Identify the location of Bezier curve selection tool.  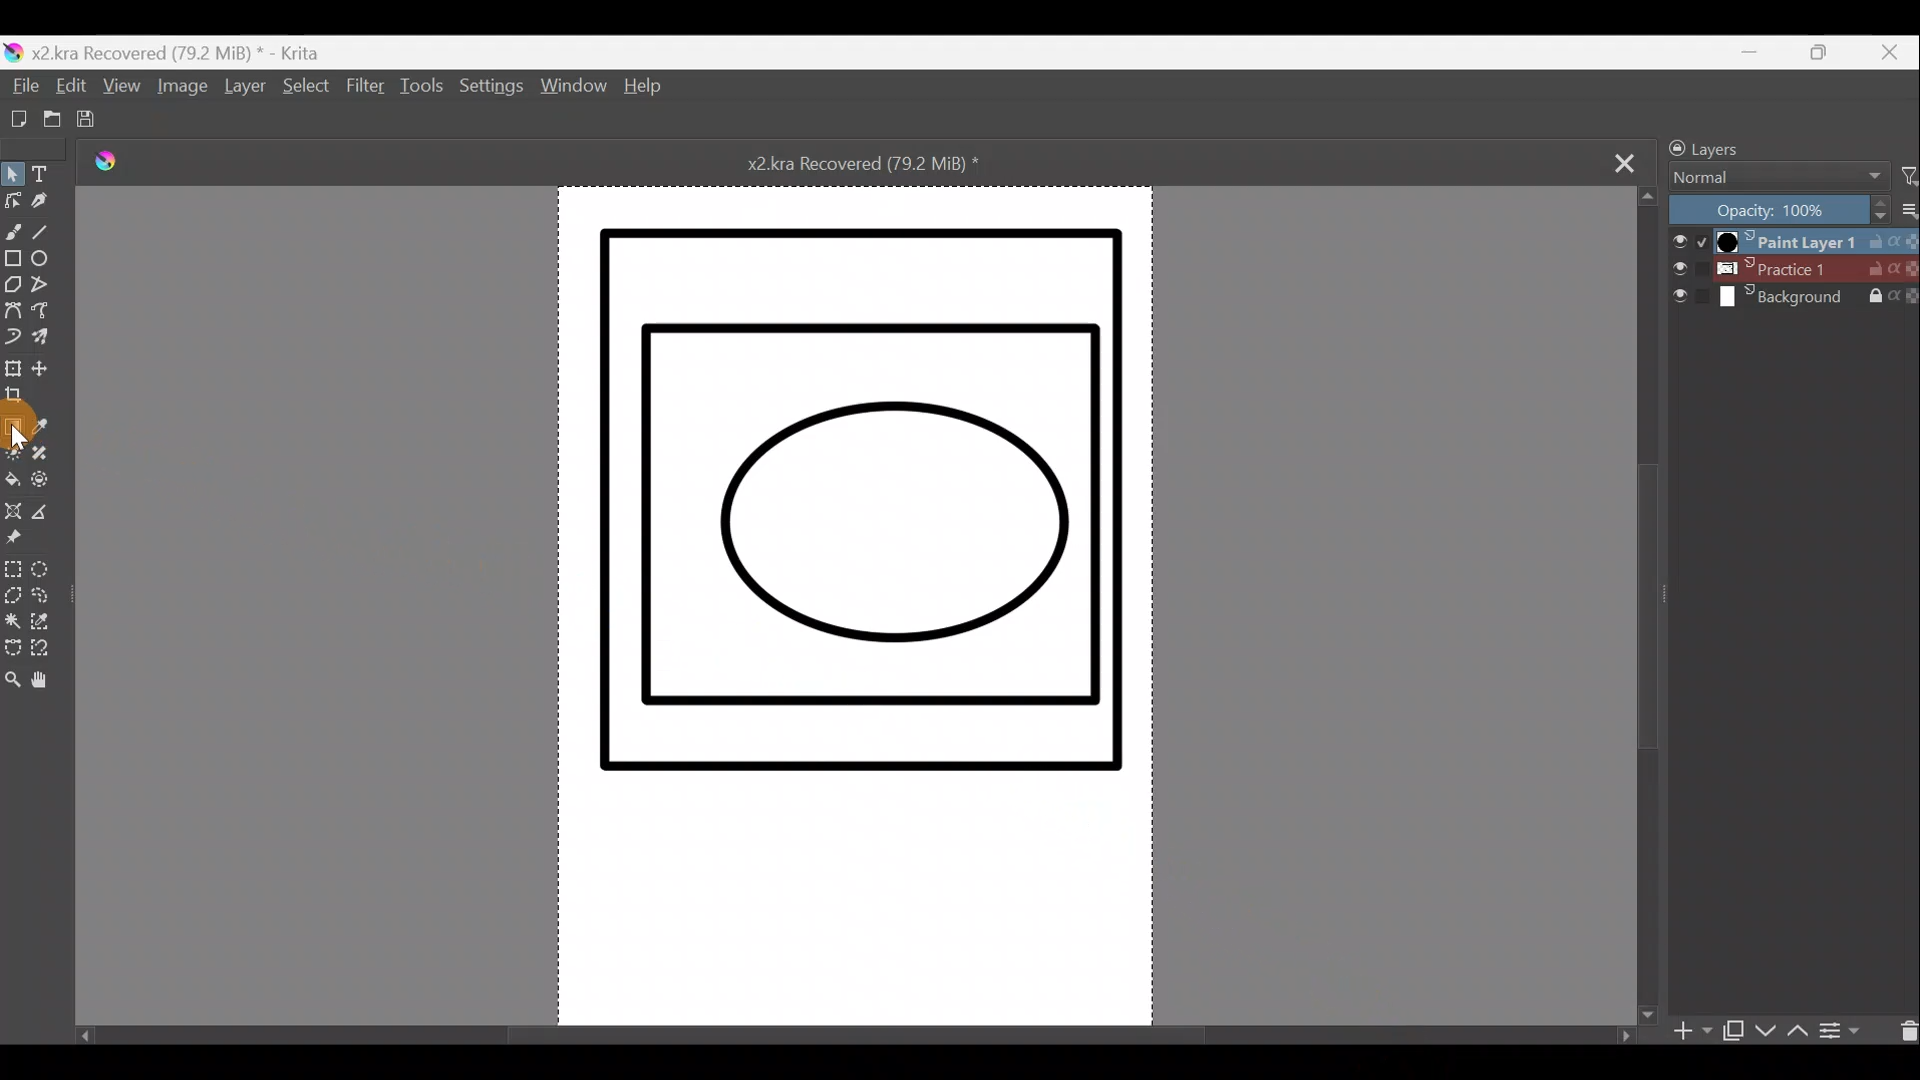
(12, 650).